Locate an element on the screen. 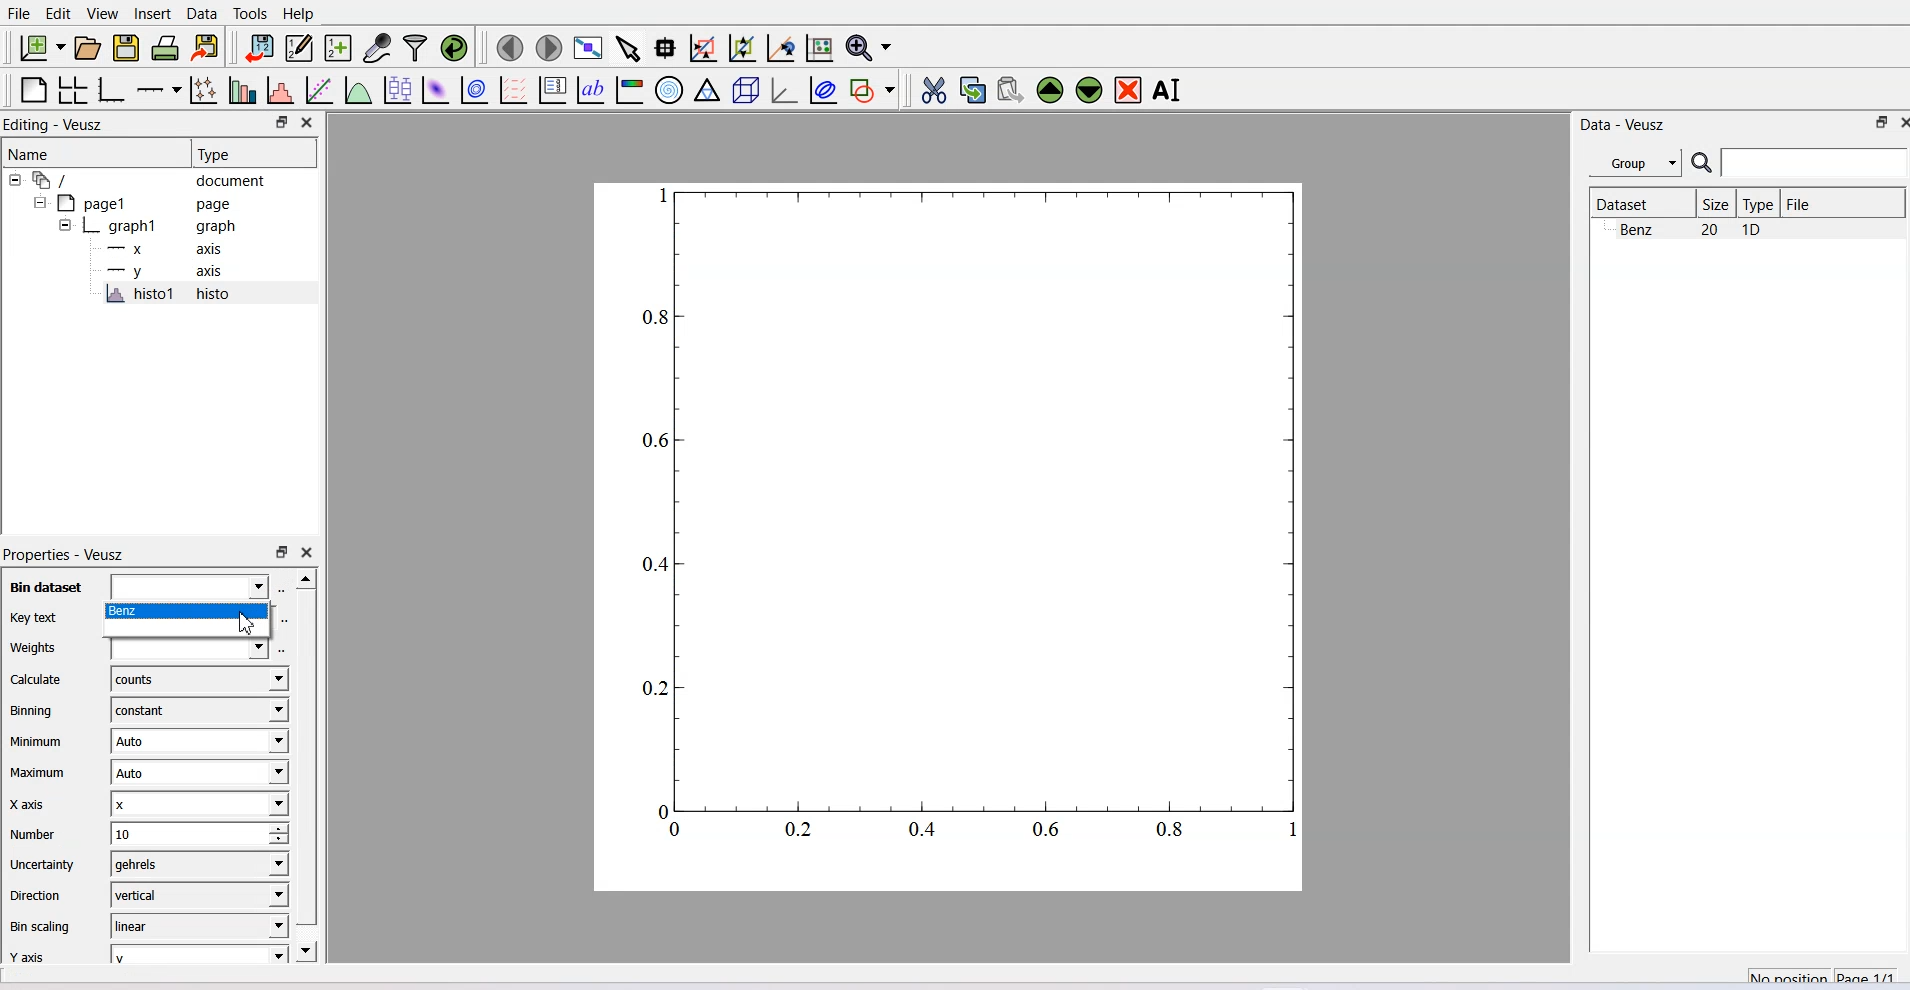 This screenshot has width=1910, height=990. New Document is located at coordinates (41, 47).